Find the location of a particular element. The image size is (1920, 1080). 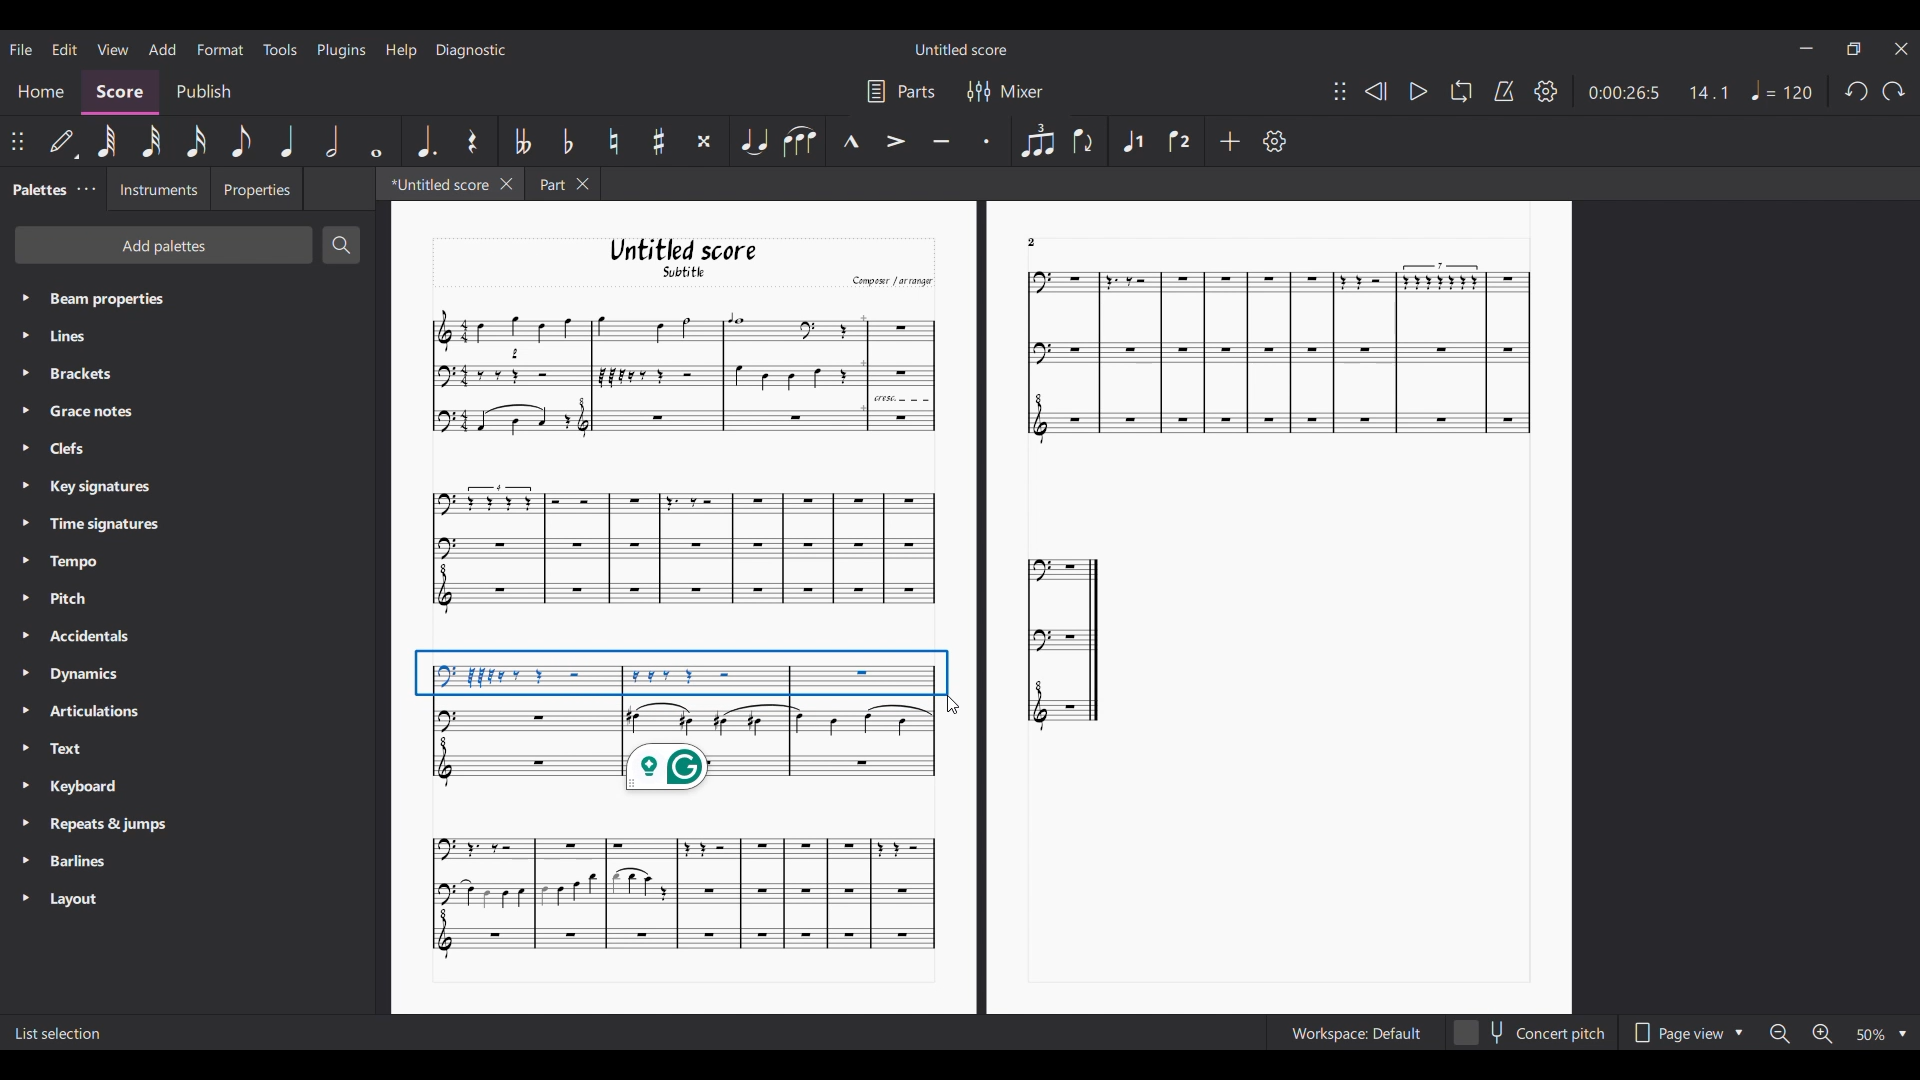

View menu is located at coordinates (113, 48).